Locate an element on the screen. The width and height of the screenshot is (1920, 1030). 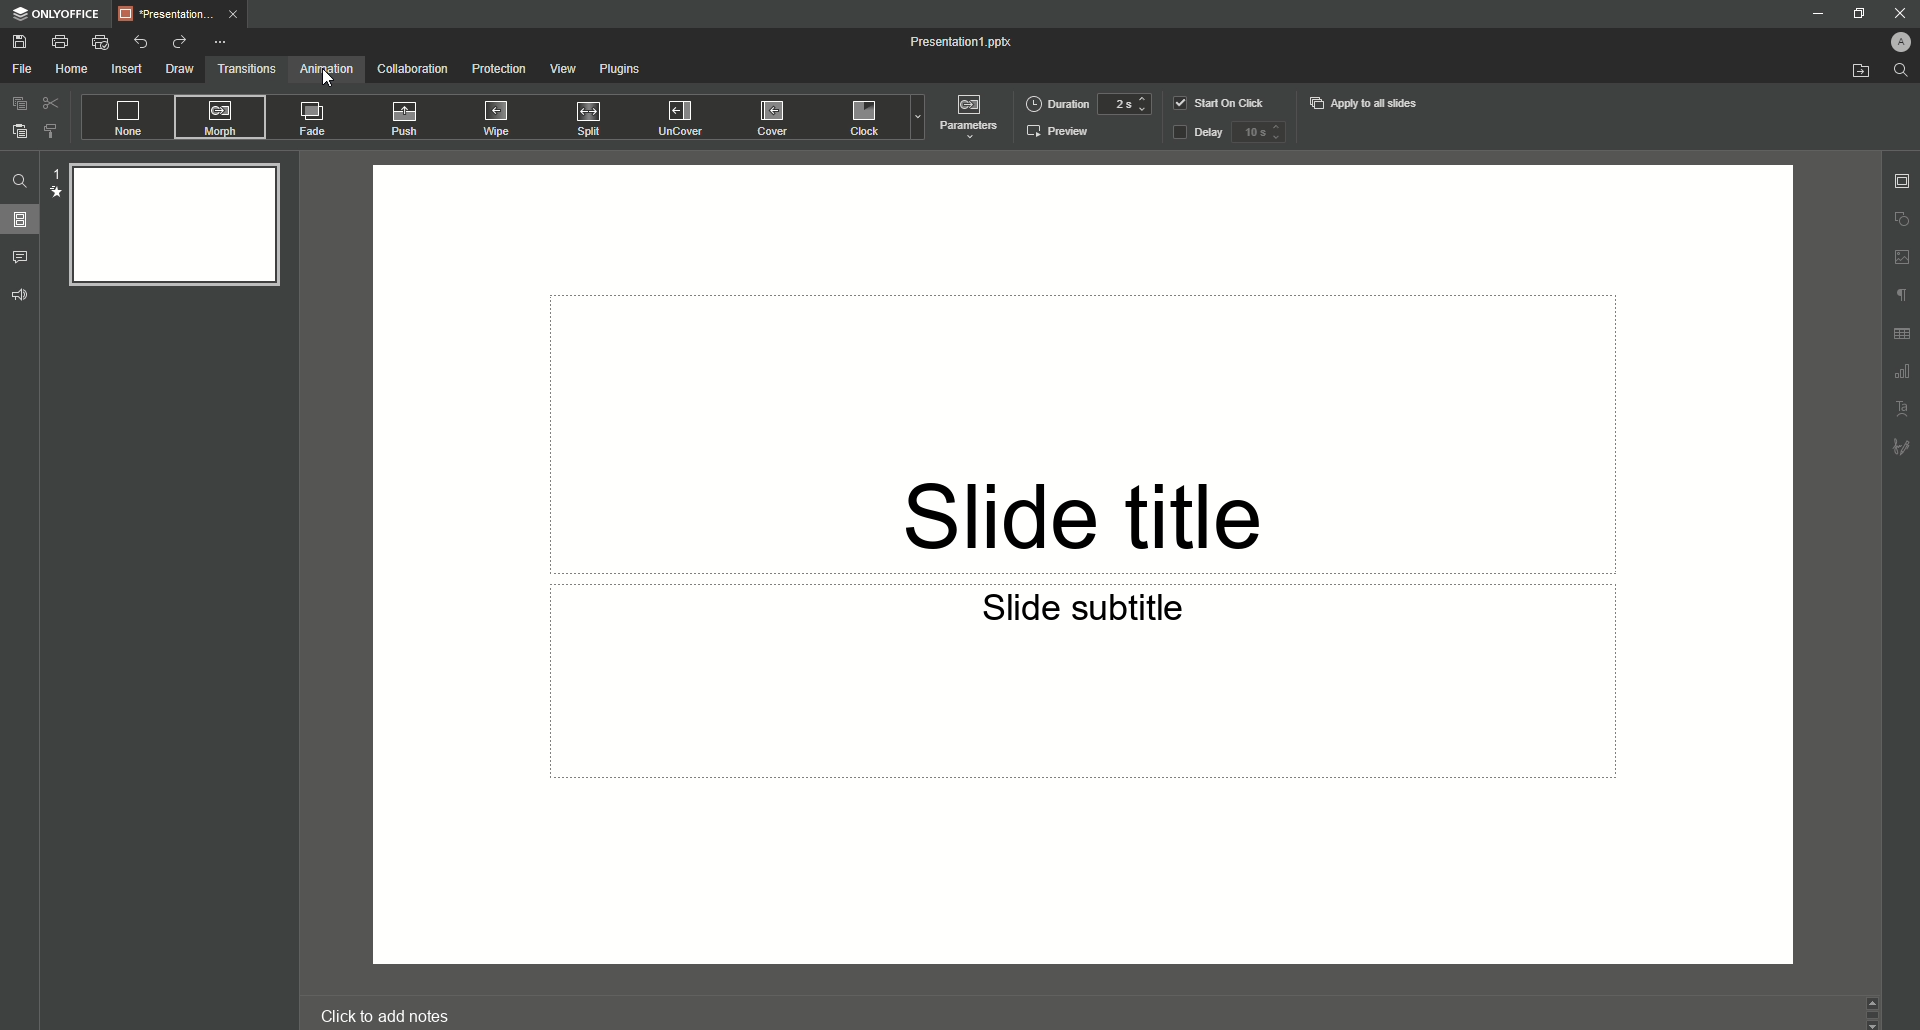
Transitions is located at coordinates (247, 68).